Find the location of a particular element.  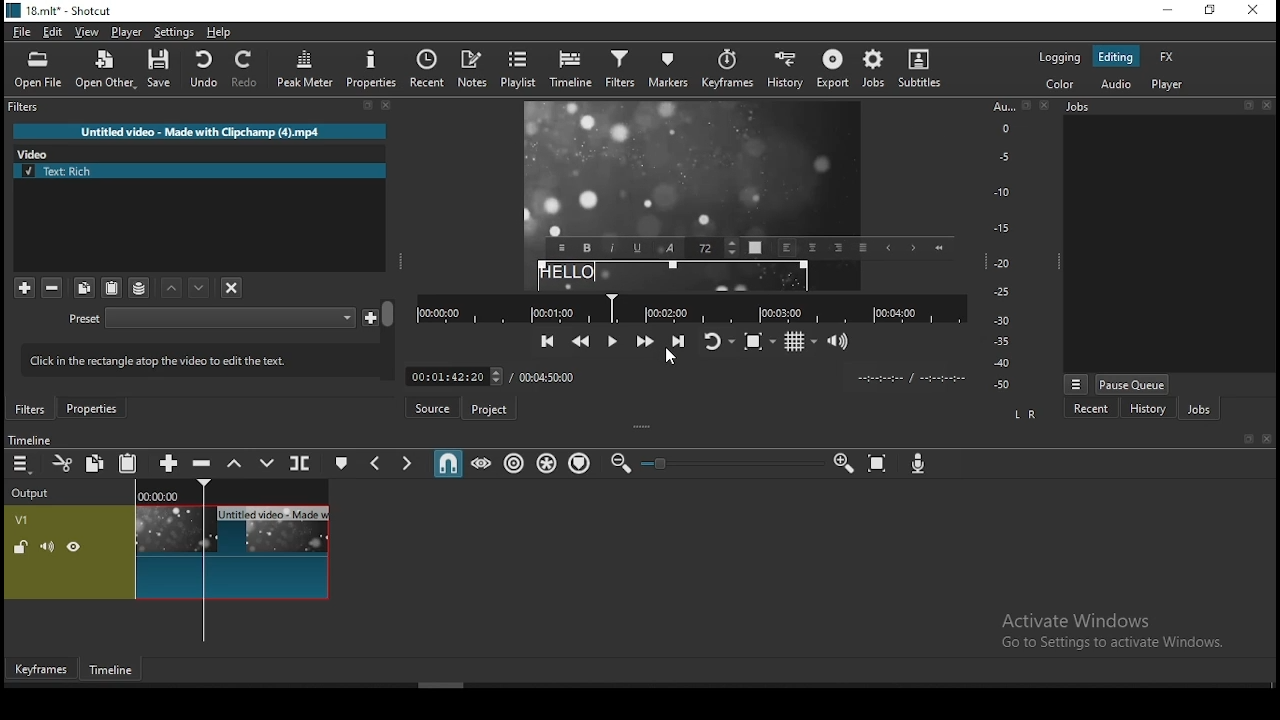

Menu is located at coordinates (561, 248).